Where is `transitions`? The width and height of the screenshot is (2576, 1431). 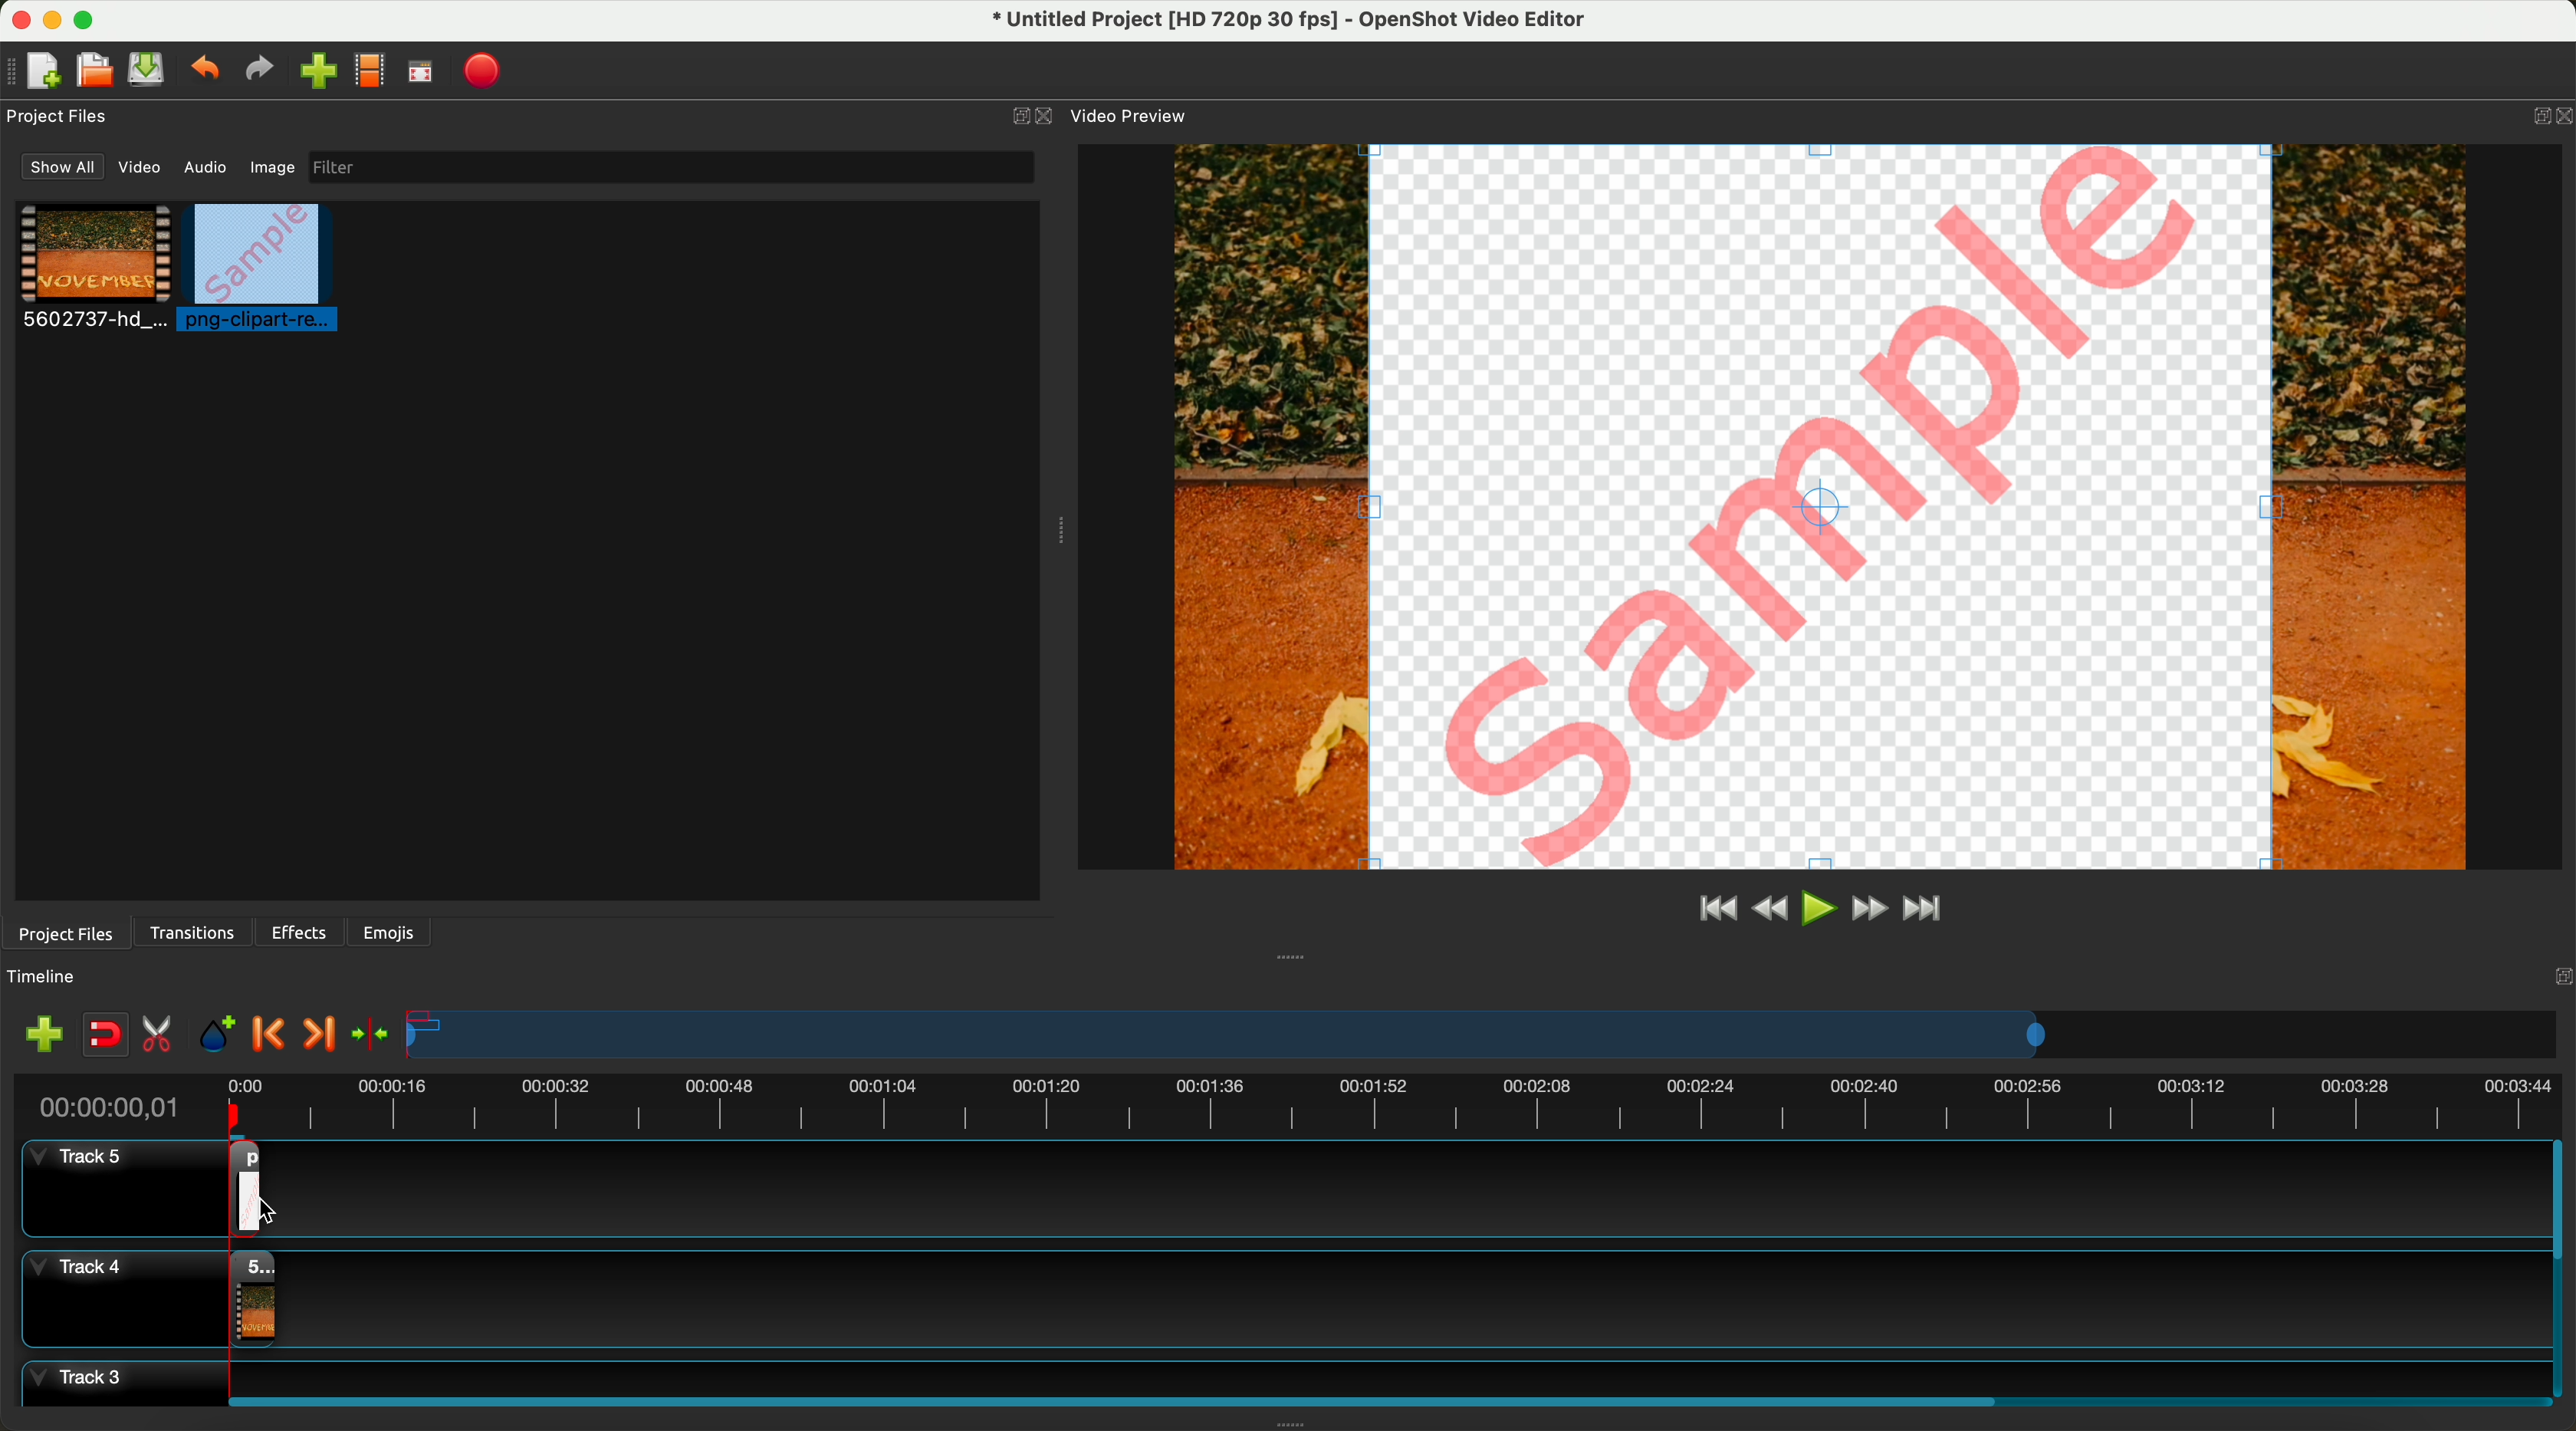
transitions is located at coordinates (195, 933).